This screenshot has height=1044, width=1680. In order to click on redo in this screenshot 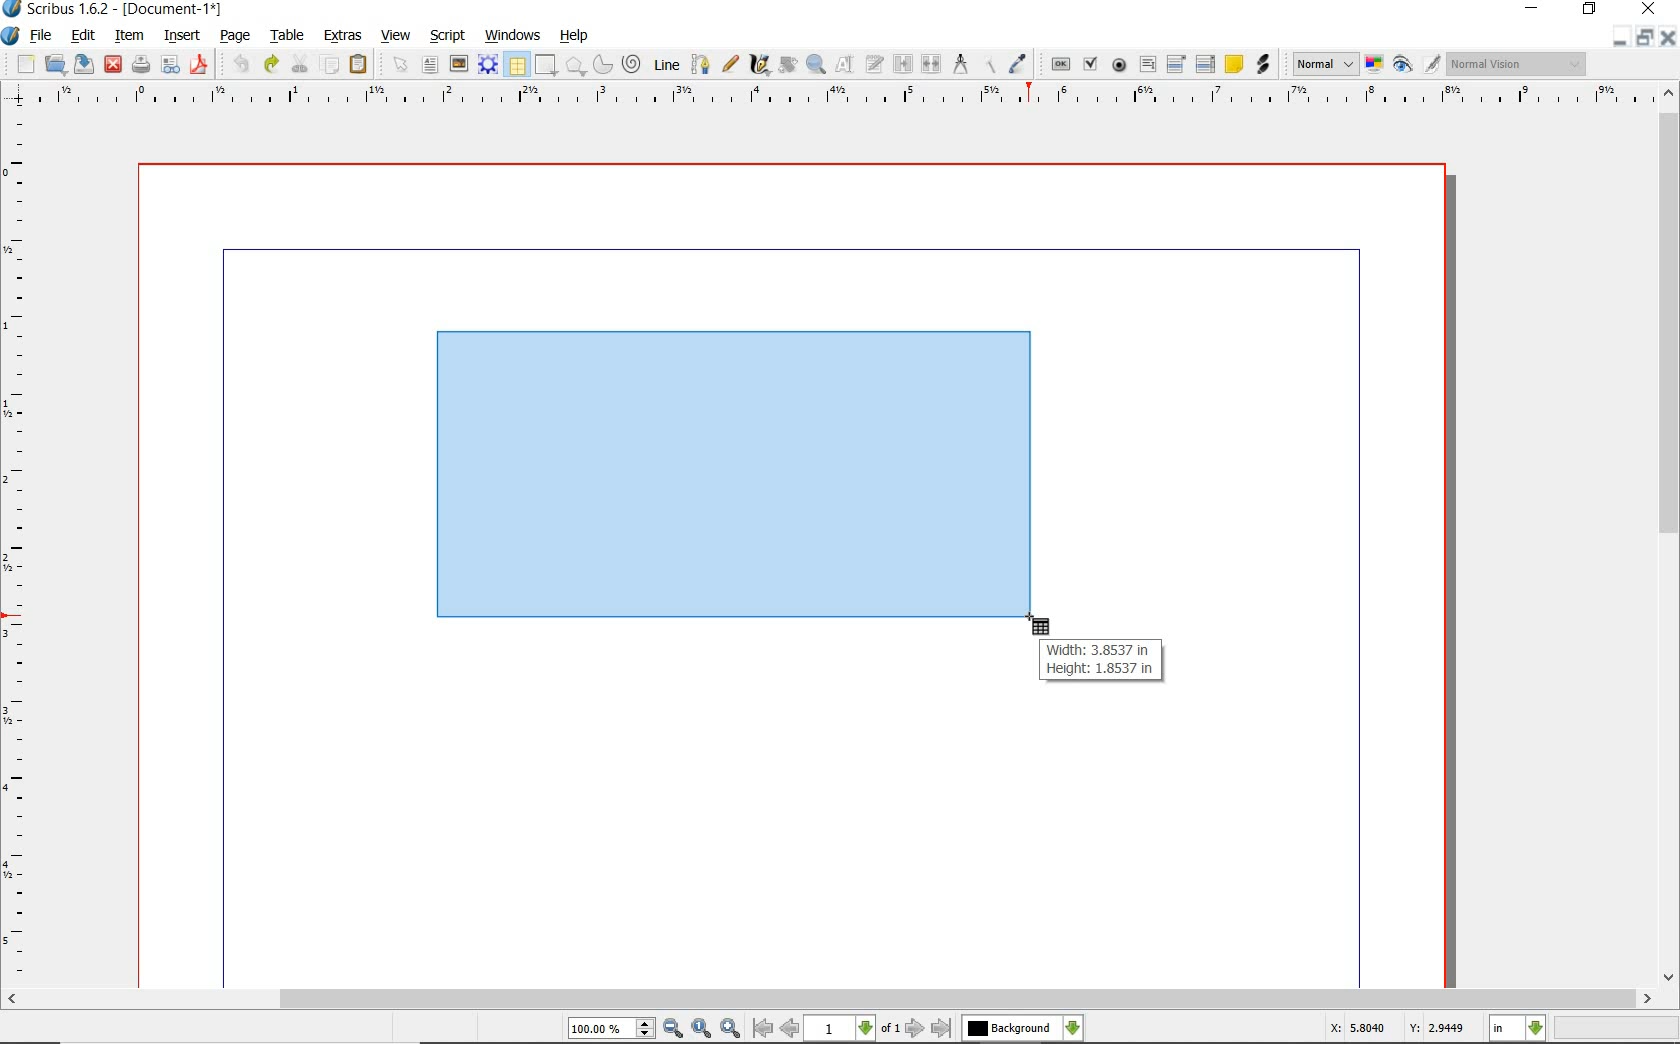, I will do `click(270, 63)`.